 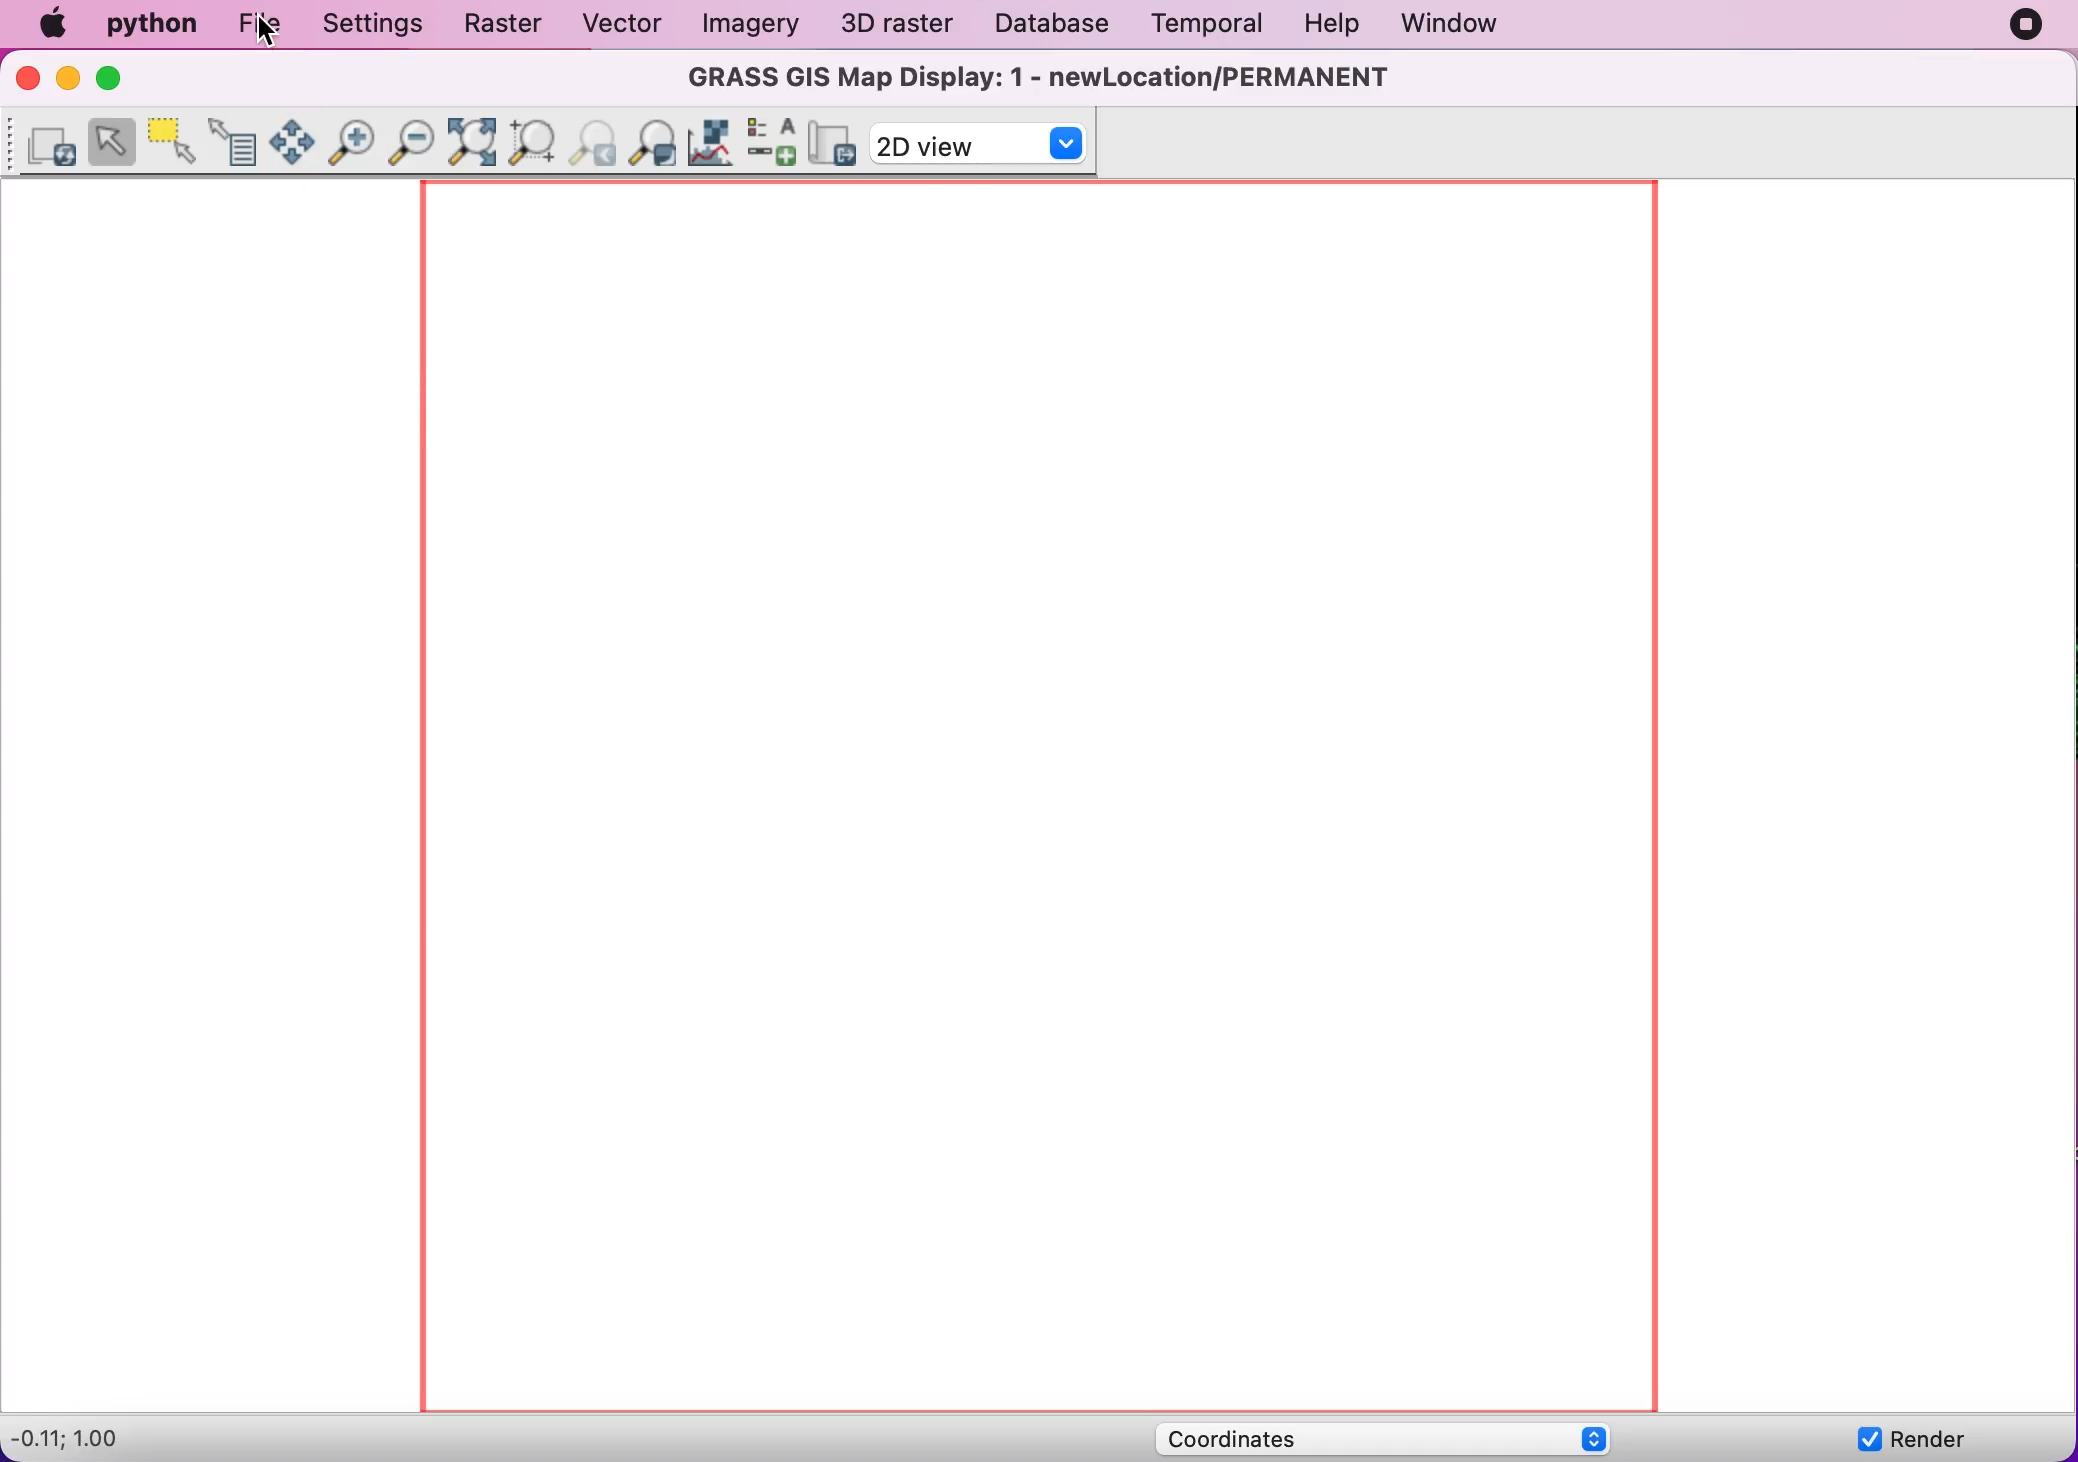 I want to click on Select features from vector map, so click(x=186, y=139).